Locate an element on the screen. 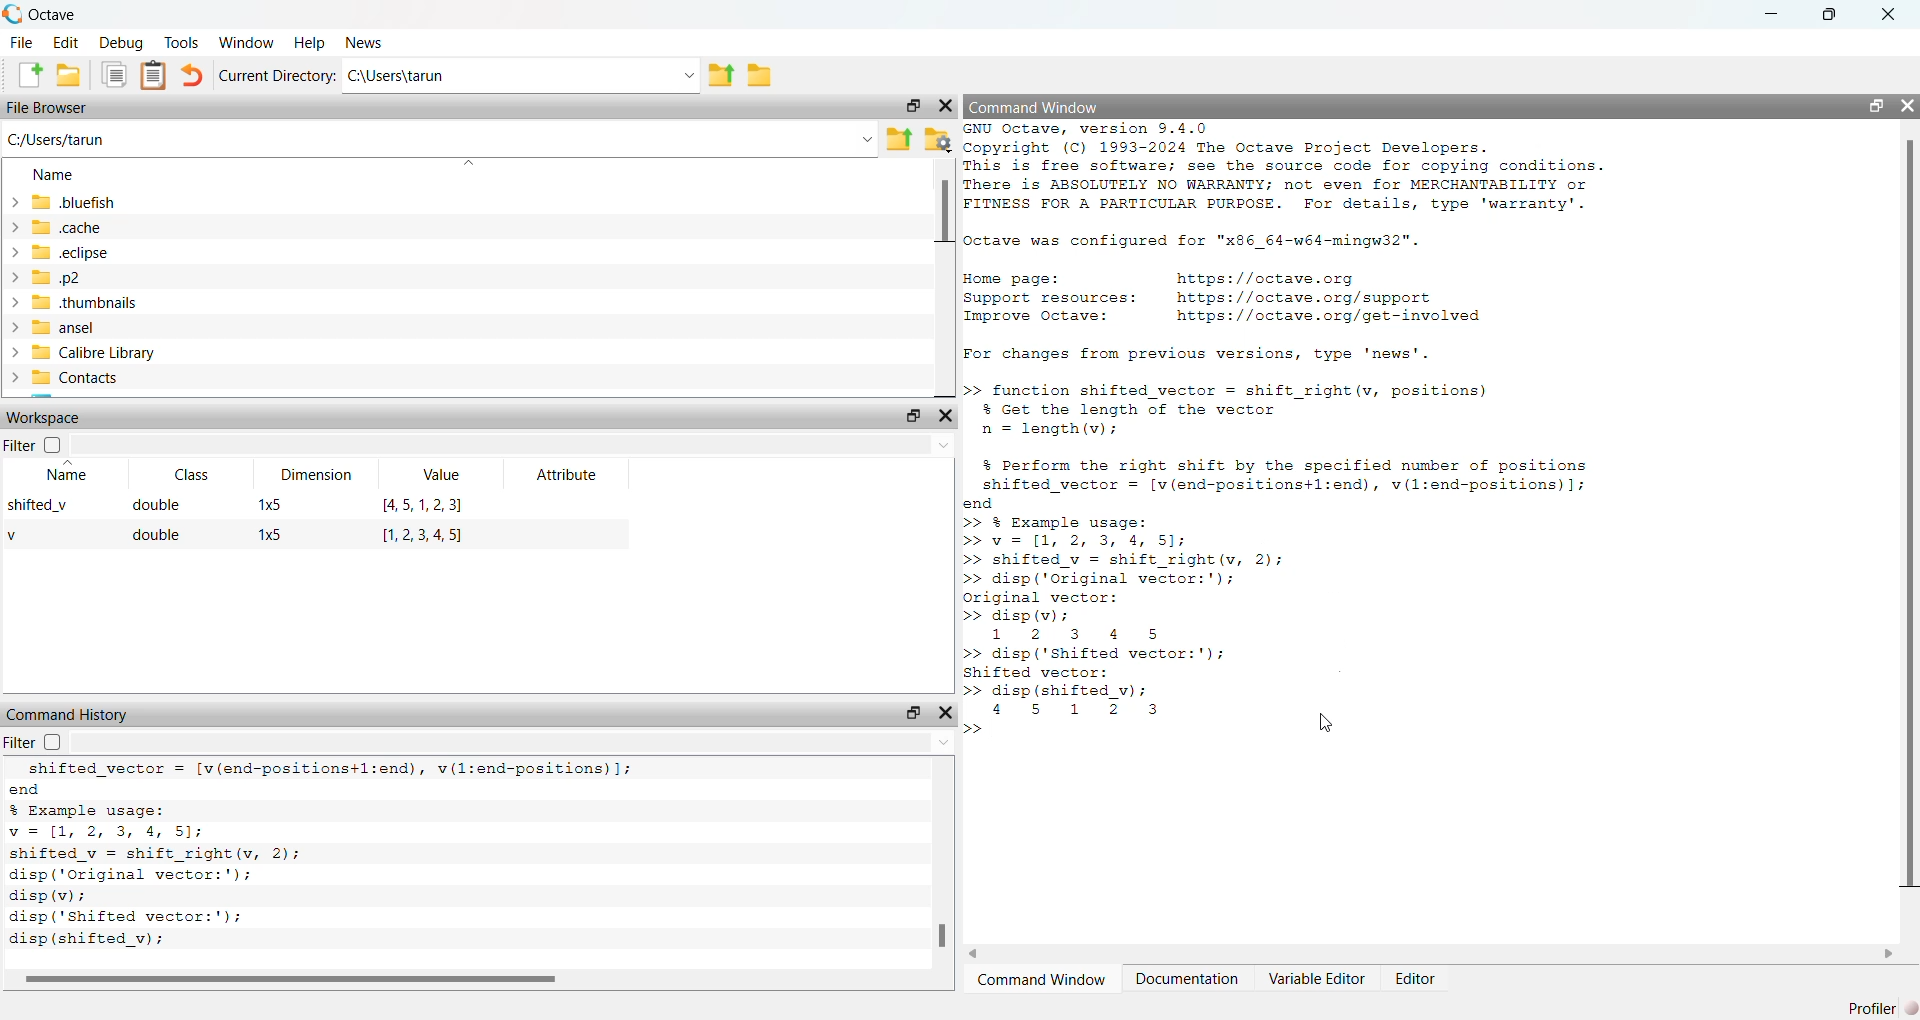 The width and height of the screenshot is (1920, 1020). filter input field is located at coordinates (512, 442).